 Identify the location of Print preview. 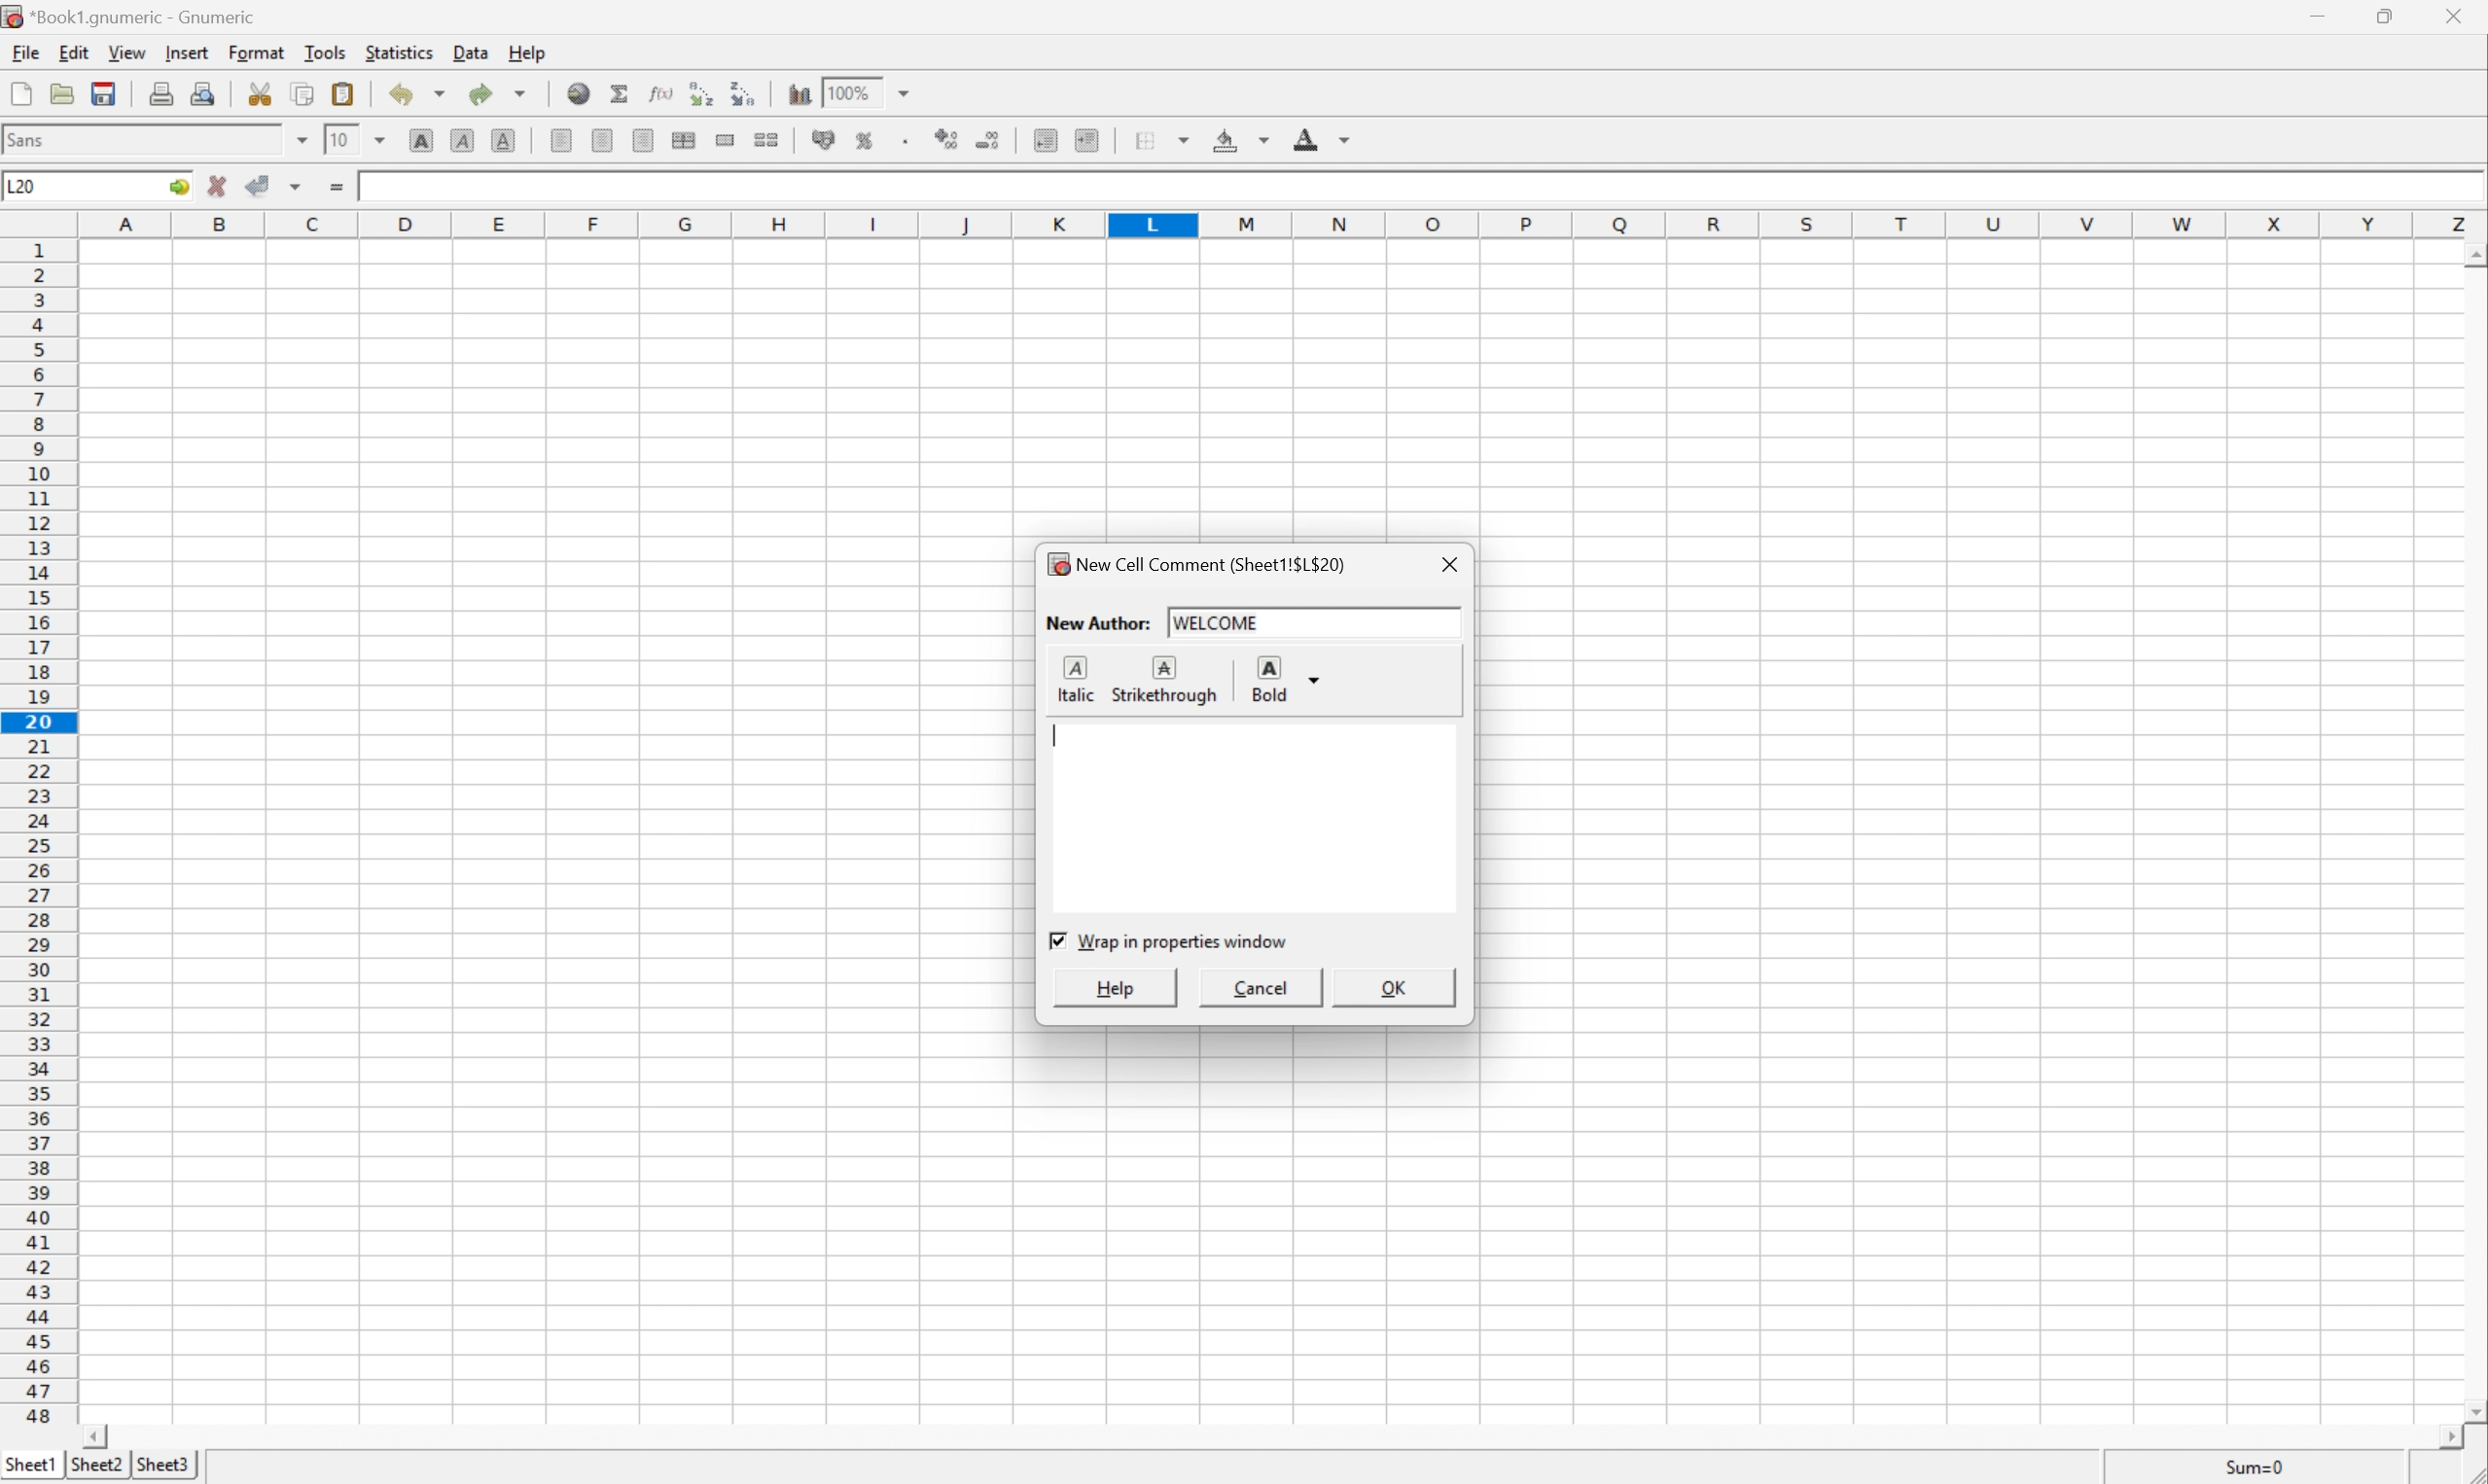
(201, 94).